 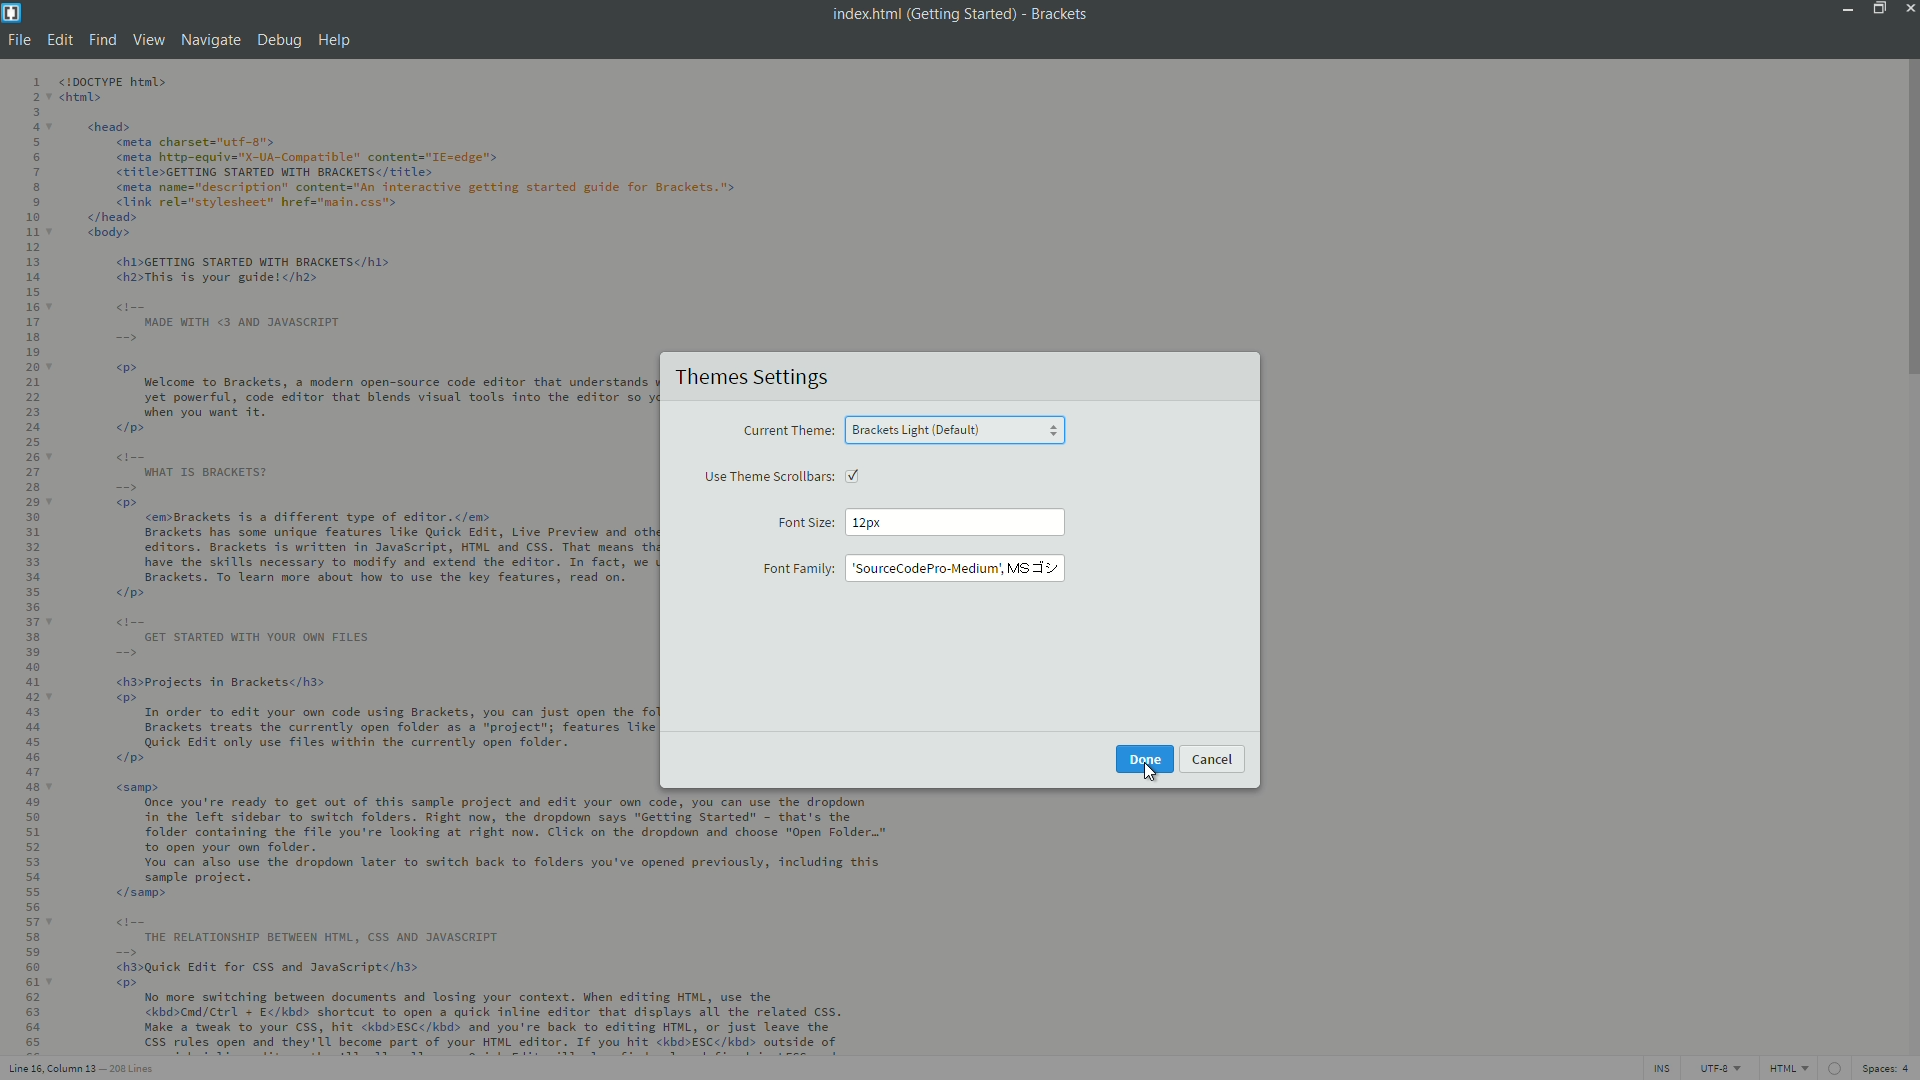 I want to click on file encoding, so click(x=1720, y=1069).